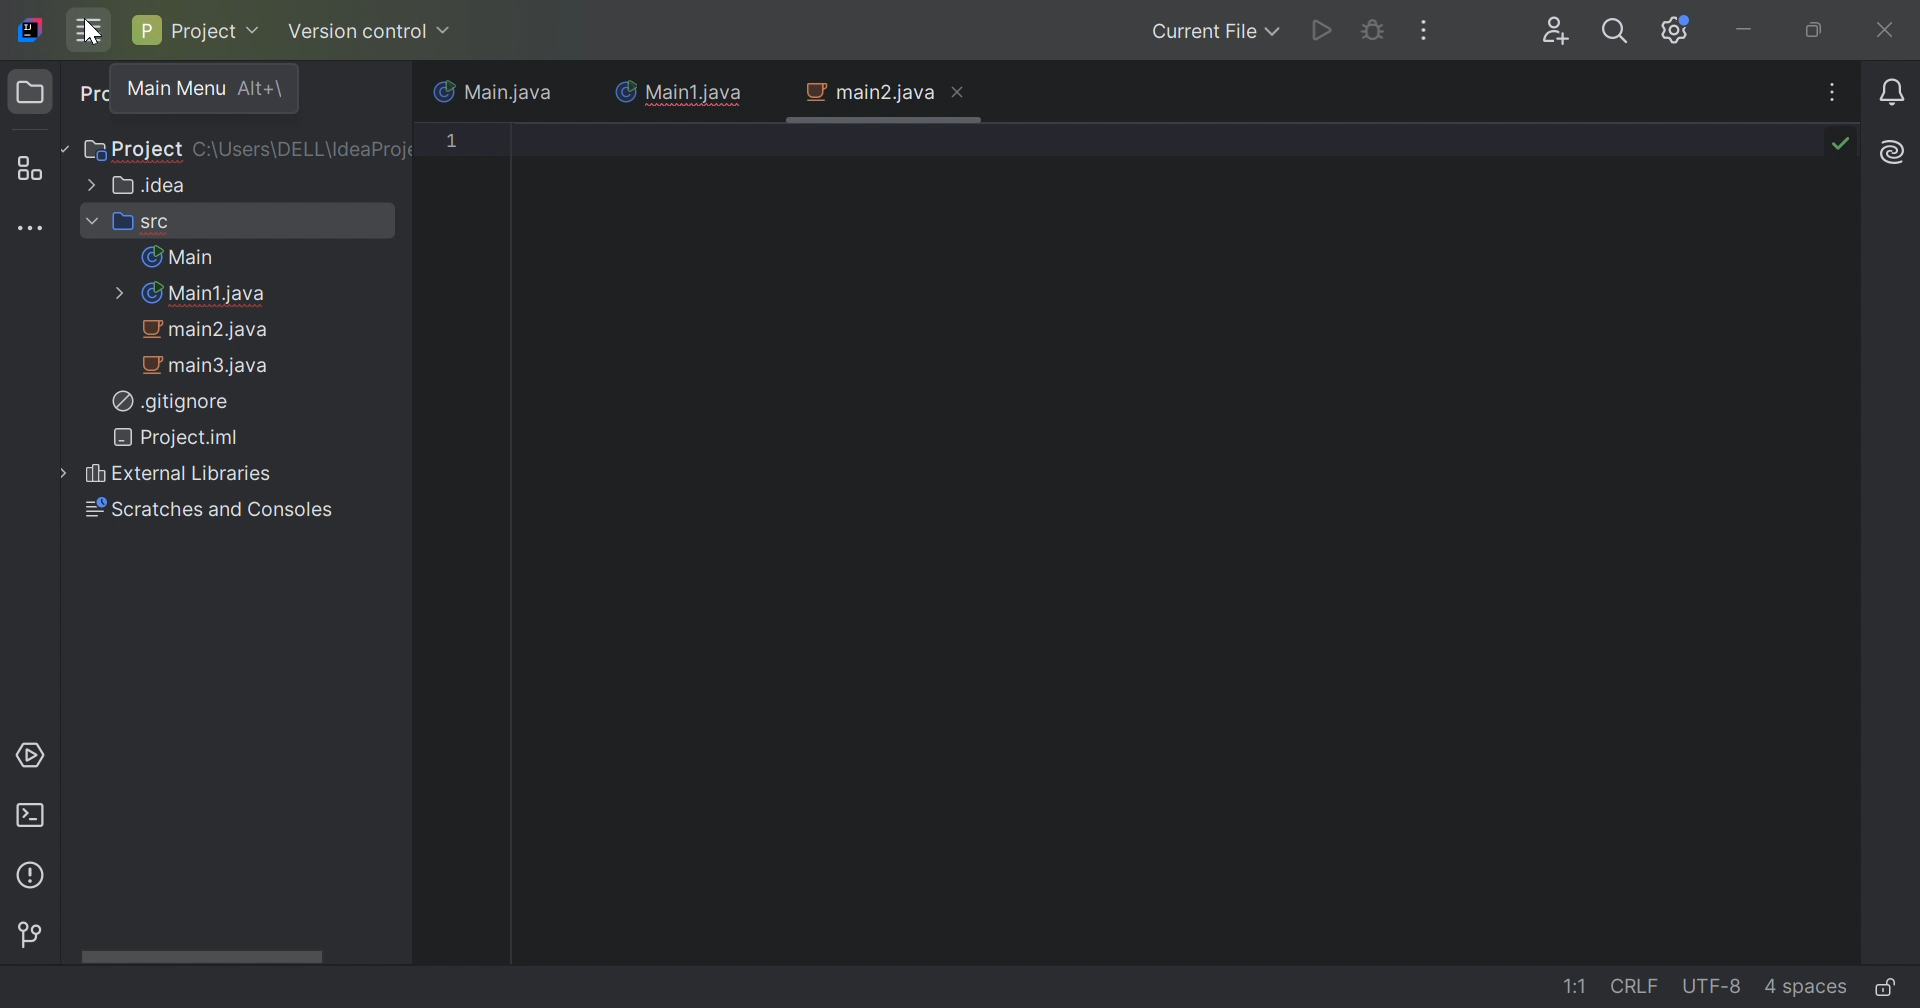 The width and height of the screenshot is (1920, 1008). I want to click on .gitignore, so click(173, 404).